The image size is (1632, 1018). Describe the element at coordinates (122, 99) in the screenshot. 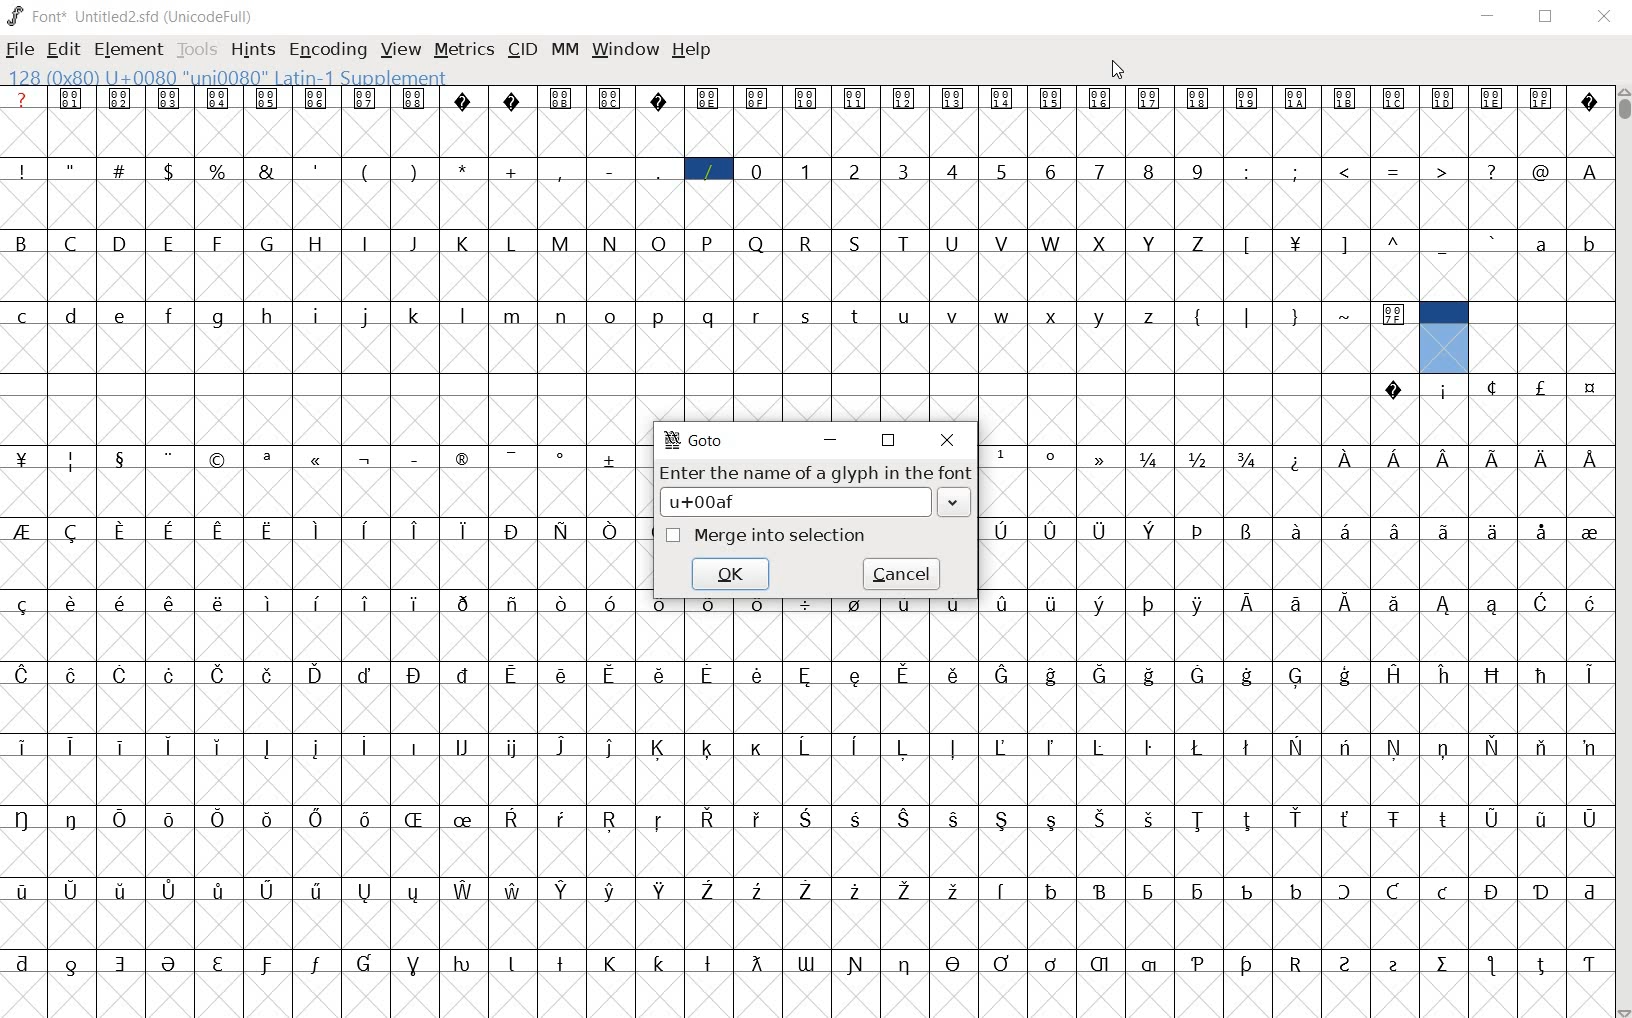

I see `Symbol` at that location.